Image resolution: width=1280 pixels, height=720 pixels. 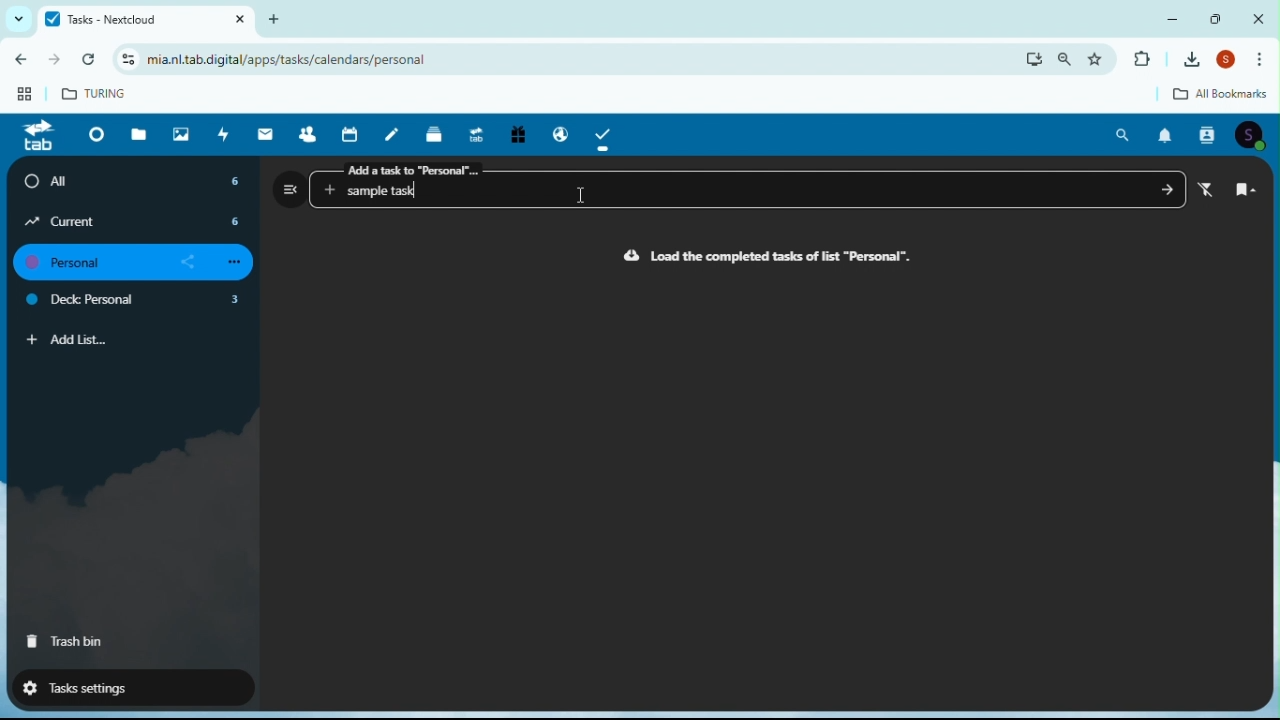 I want to click on Account icon, so click(x=1254, y=135).